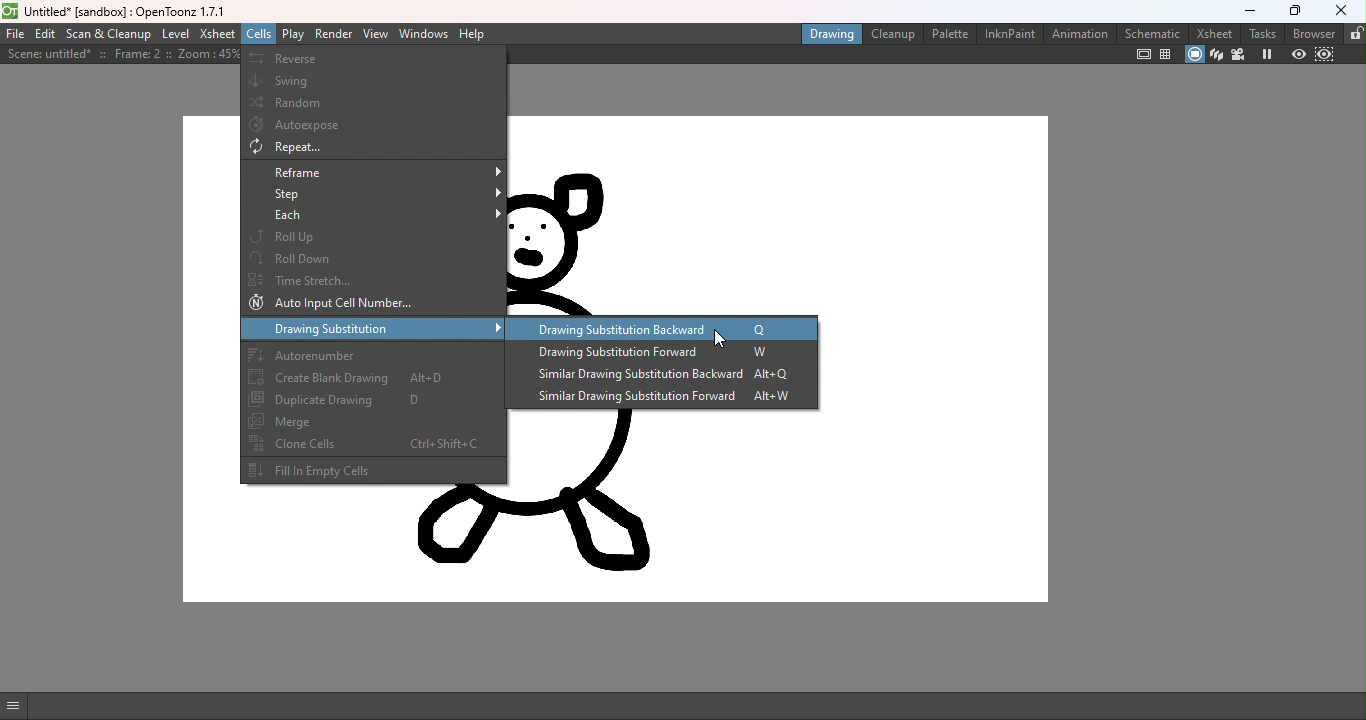  What do you see at coordinates (1316, 33) in the screenshot?
I see `Browser` at bounding box center [1316, 33].